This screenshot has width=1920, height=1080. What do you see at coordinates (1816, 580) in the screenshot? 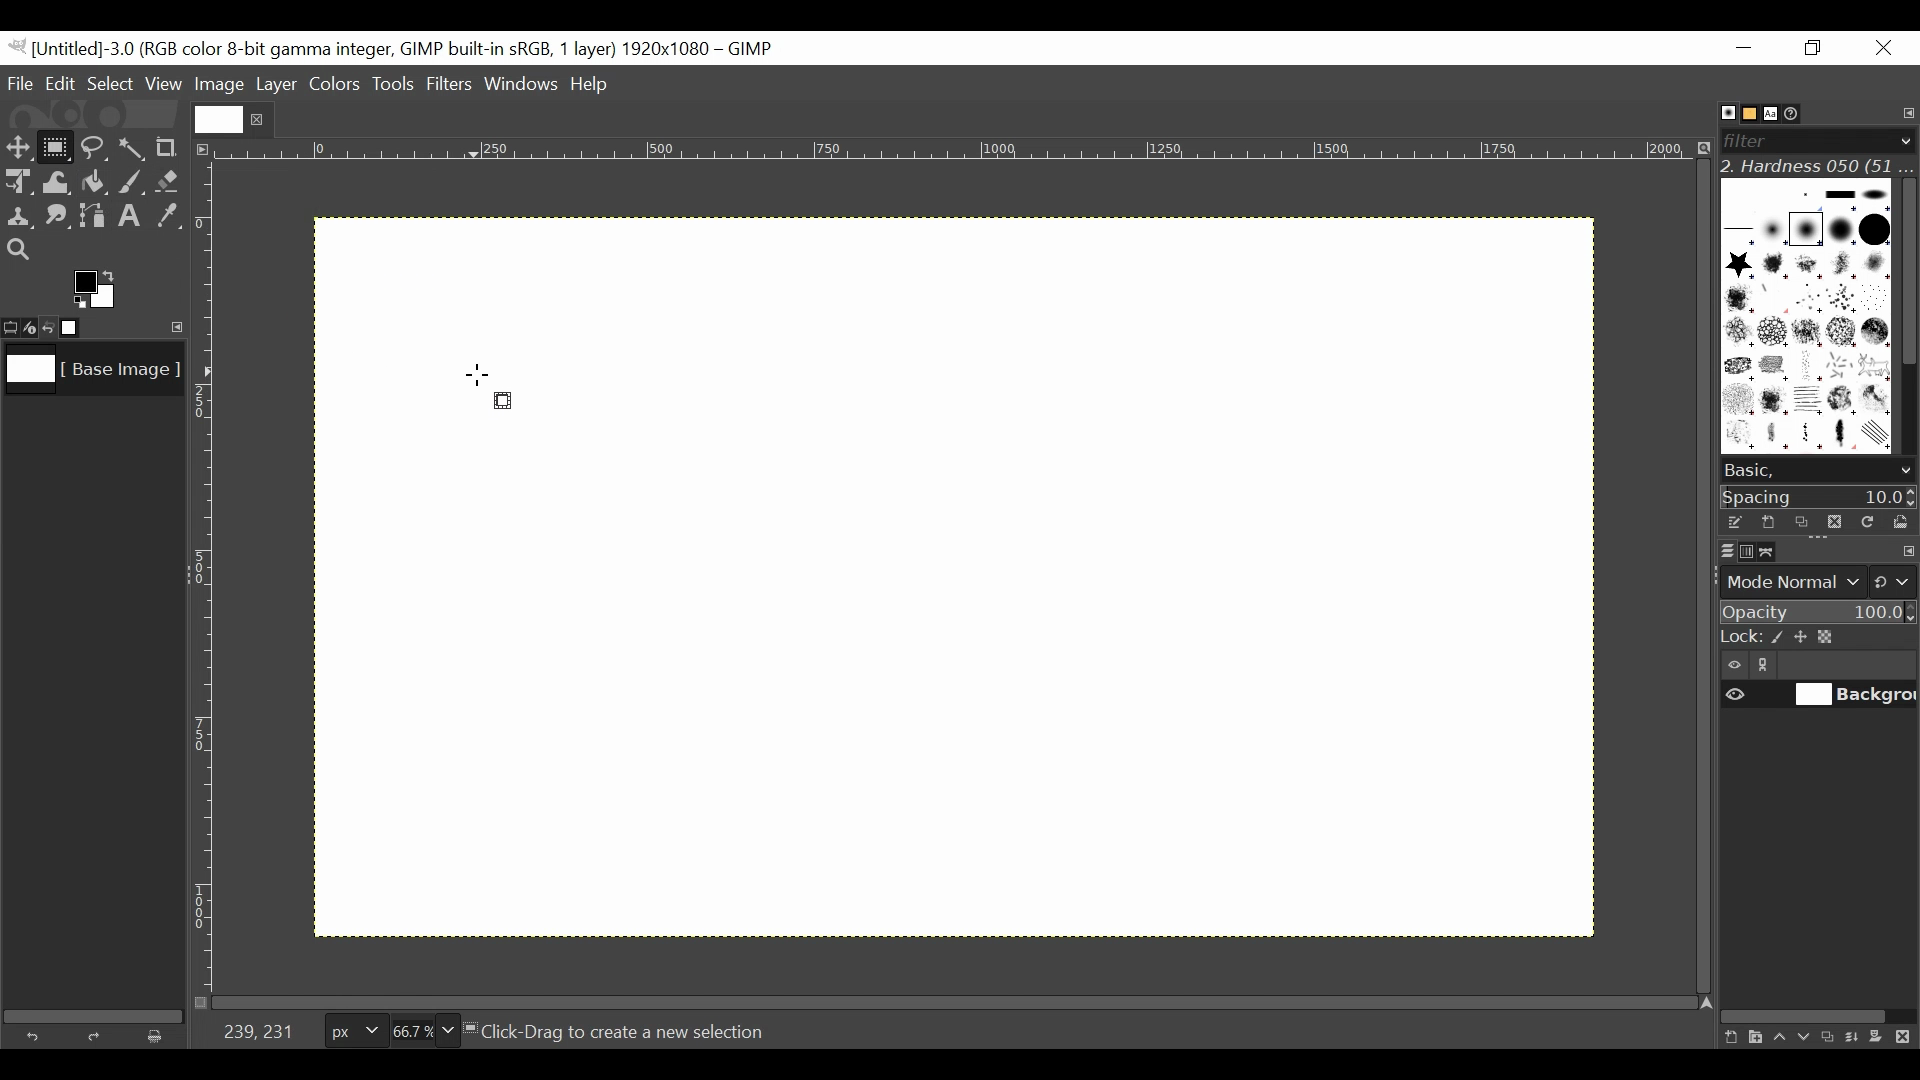
I see `Mode normal` at bounding box center [1816, 580].